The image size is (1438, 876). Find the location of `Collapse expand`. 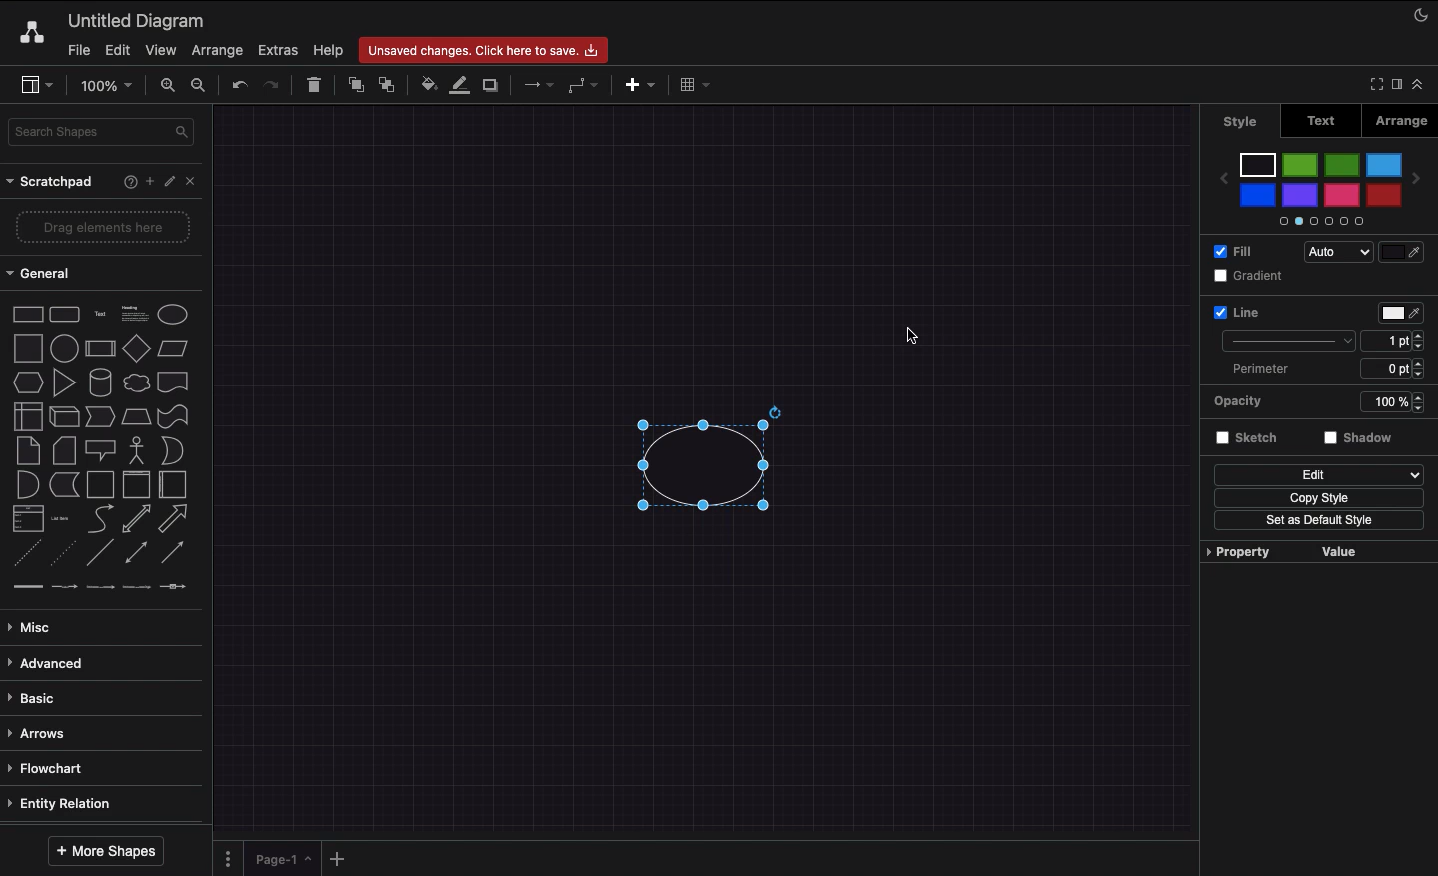

Collapse expand is located at coordinates (1423, 89).